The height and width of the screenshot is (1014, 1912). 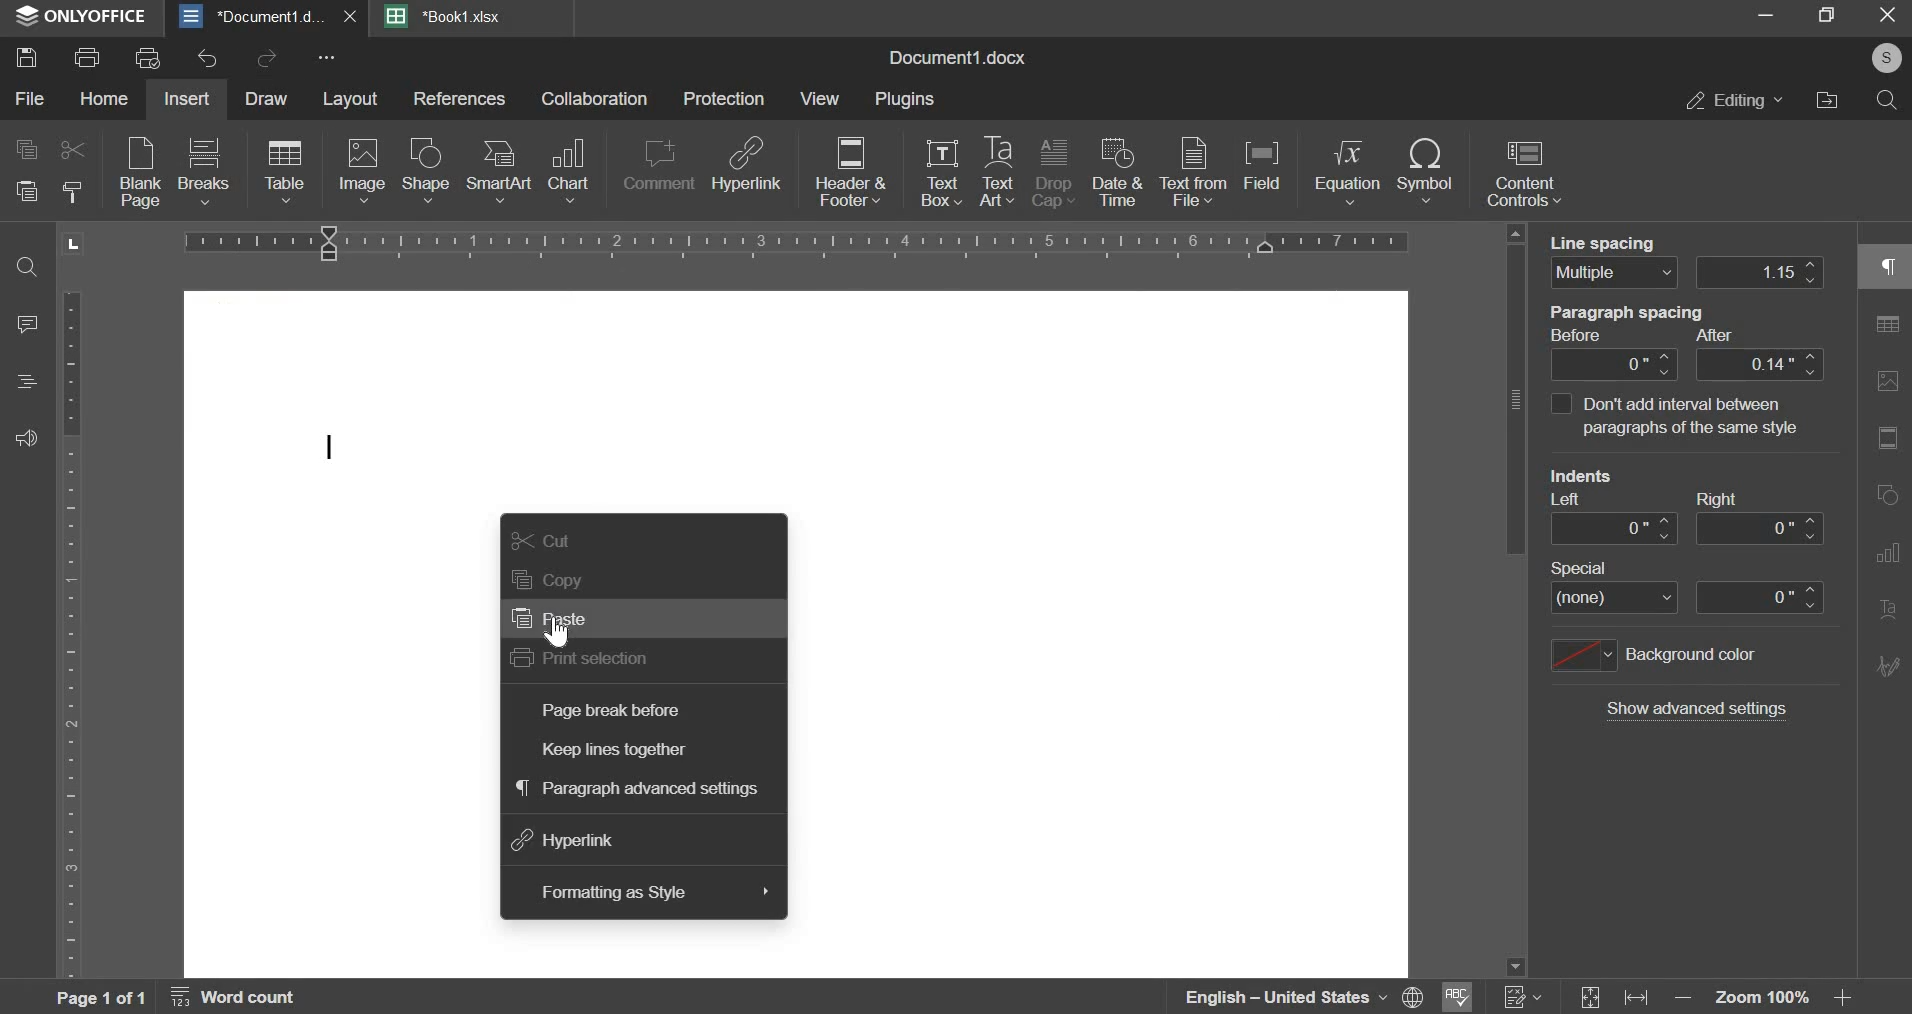 What do you see at coordinates (1523, 993) in the screenshot?
I see `numericals` at bounding box center [1523, 993].